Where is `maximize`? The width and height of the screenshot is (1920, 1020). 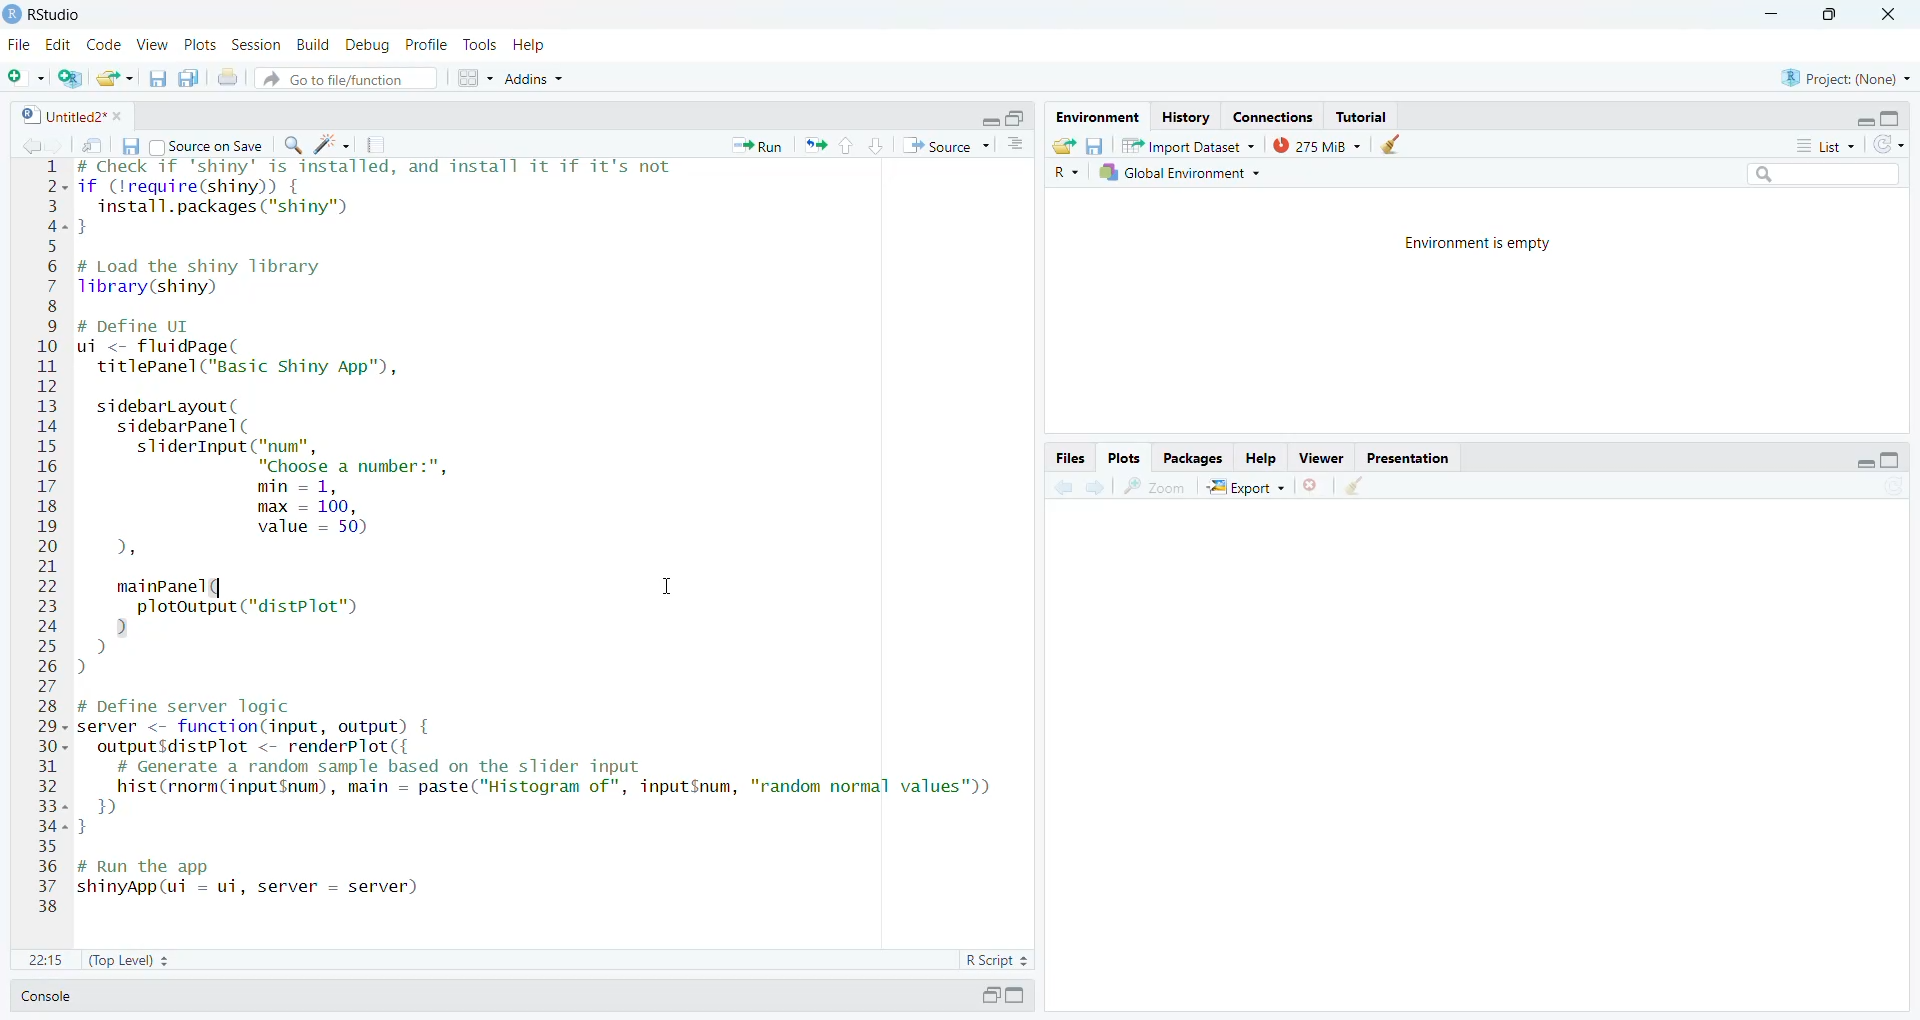 maximize is located at coordinates (1892, 118).